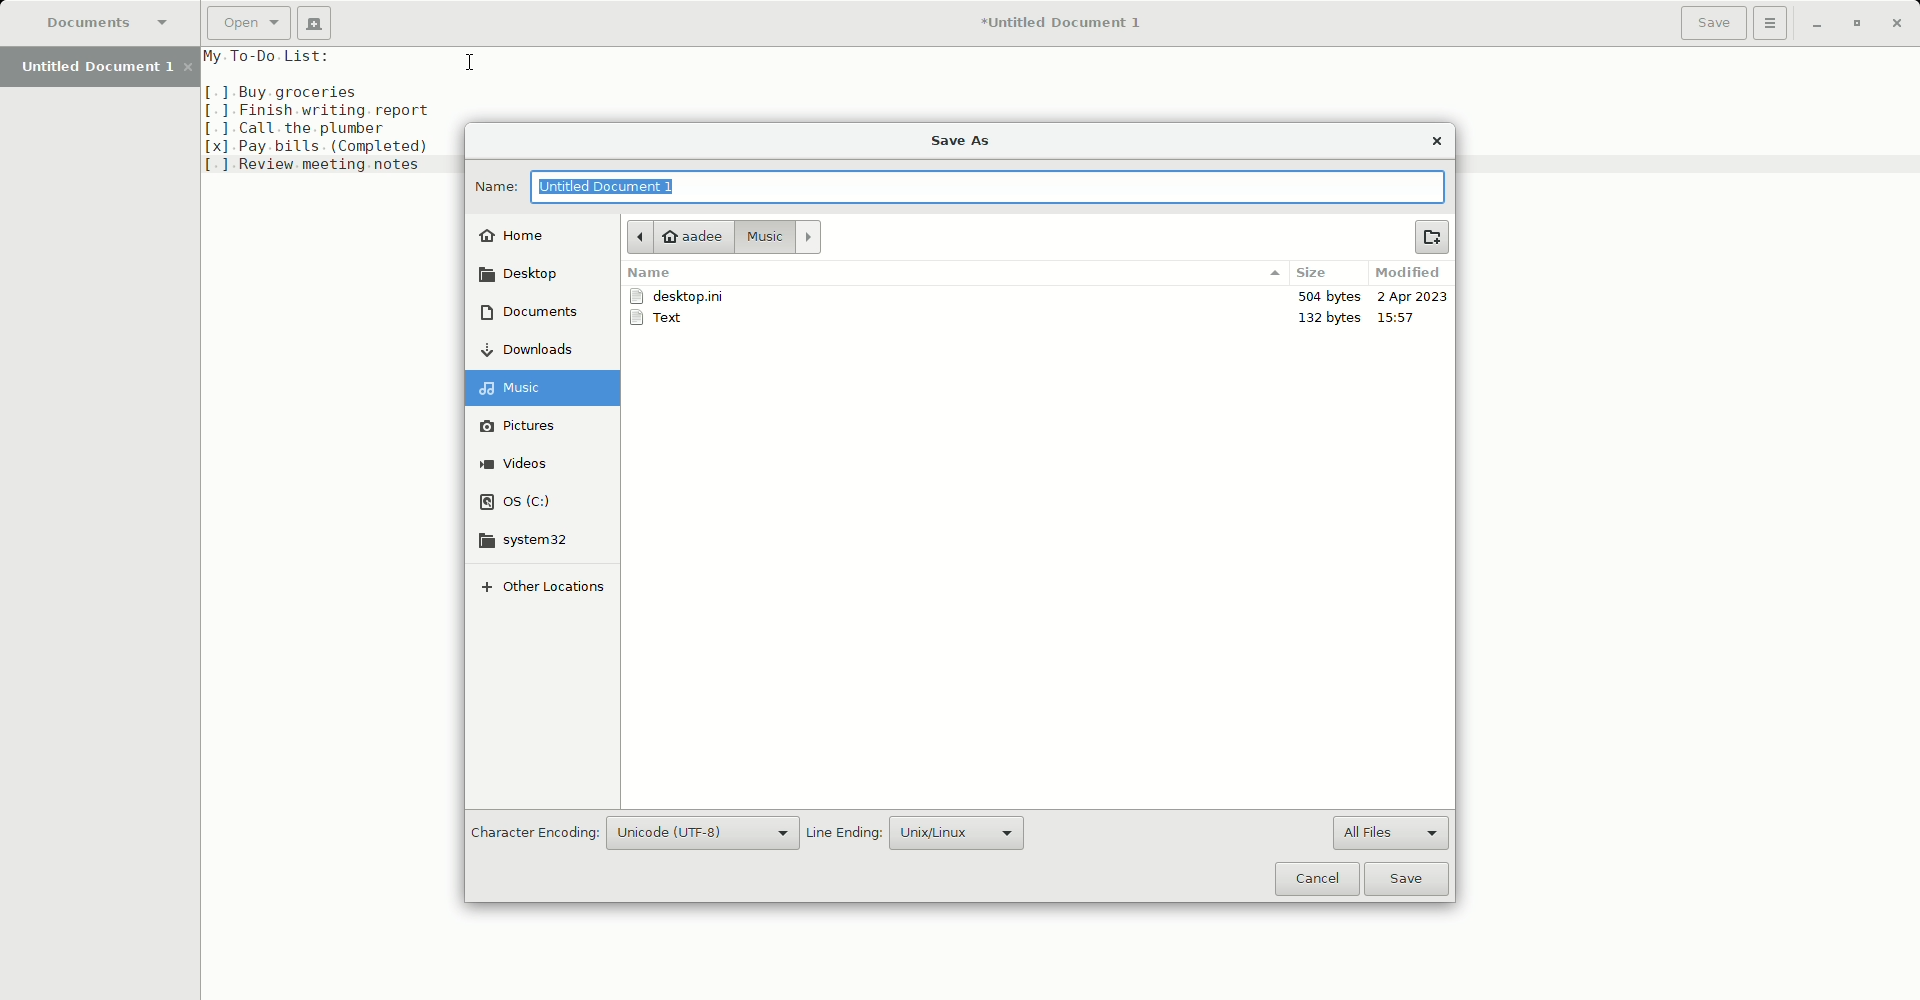 The width and height of the screenshot is (1920, 1000). What do you see at coordinates (1854, 23) in the screenshot?
I see `Restore` at bounding box center [1854, 23].